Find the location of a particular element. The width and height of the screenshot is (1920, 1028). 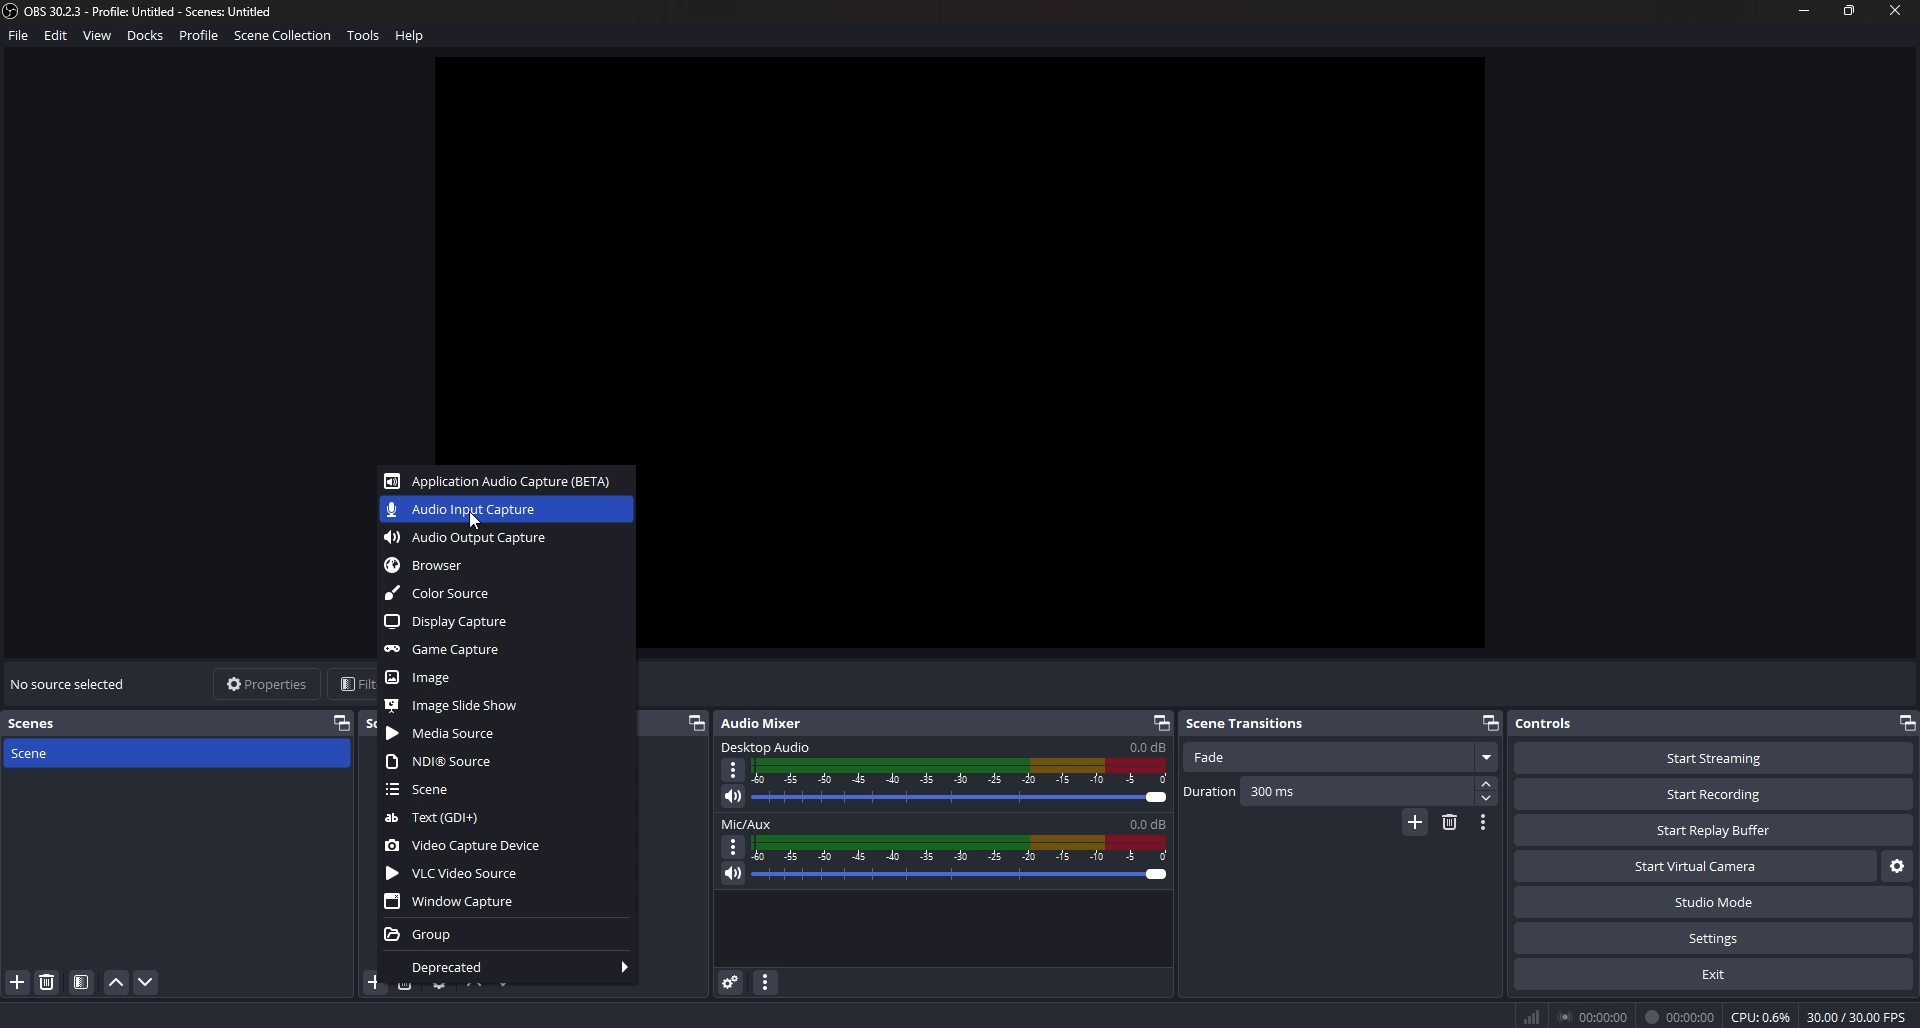

controls is located at coordinates (1563, 723).